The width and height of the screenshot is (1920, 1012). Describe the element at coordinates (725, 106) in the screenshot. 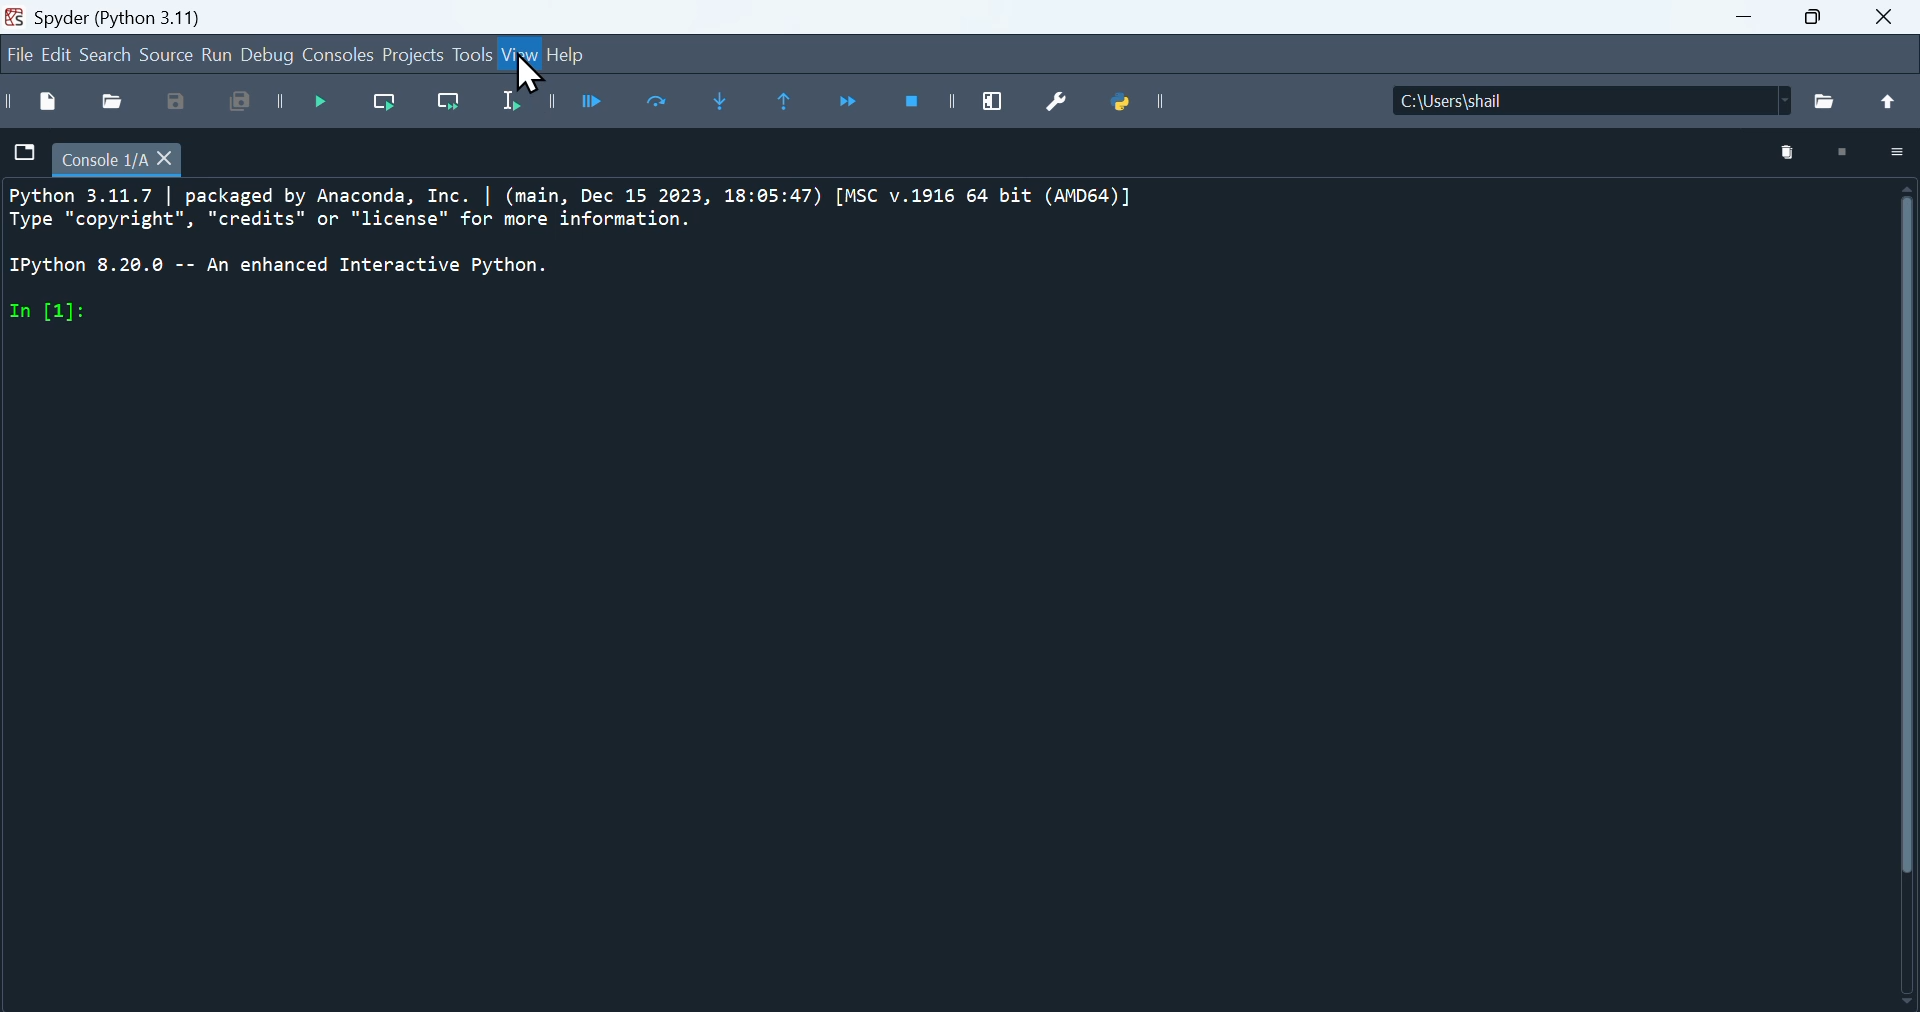

I see `Step into function` at that location.